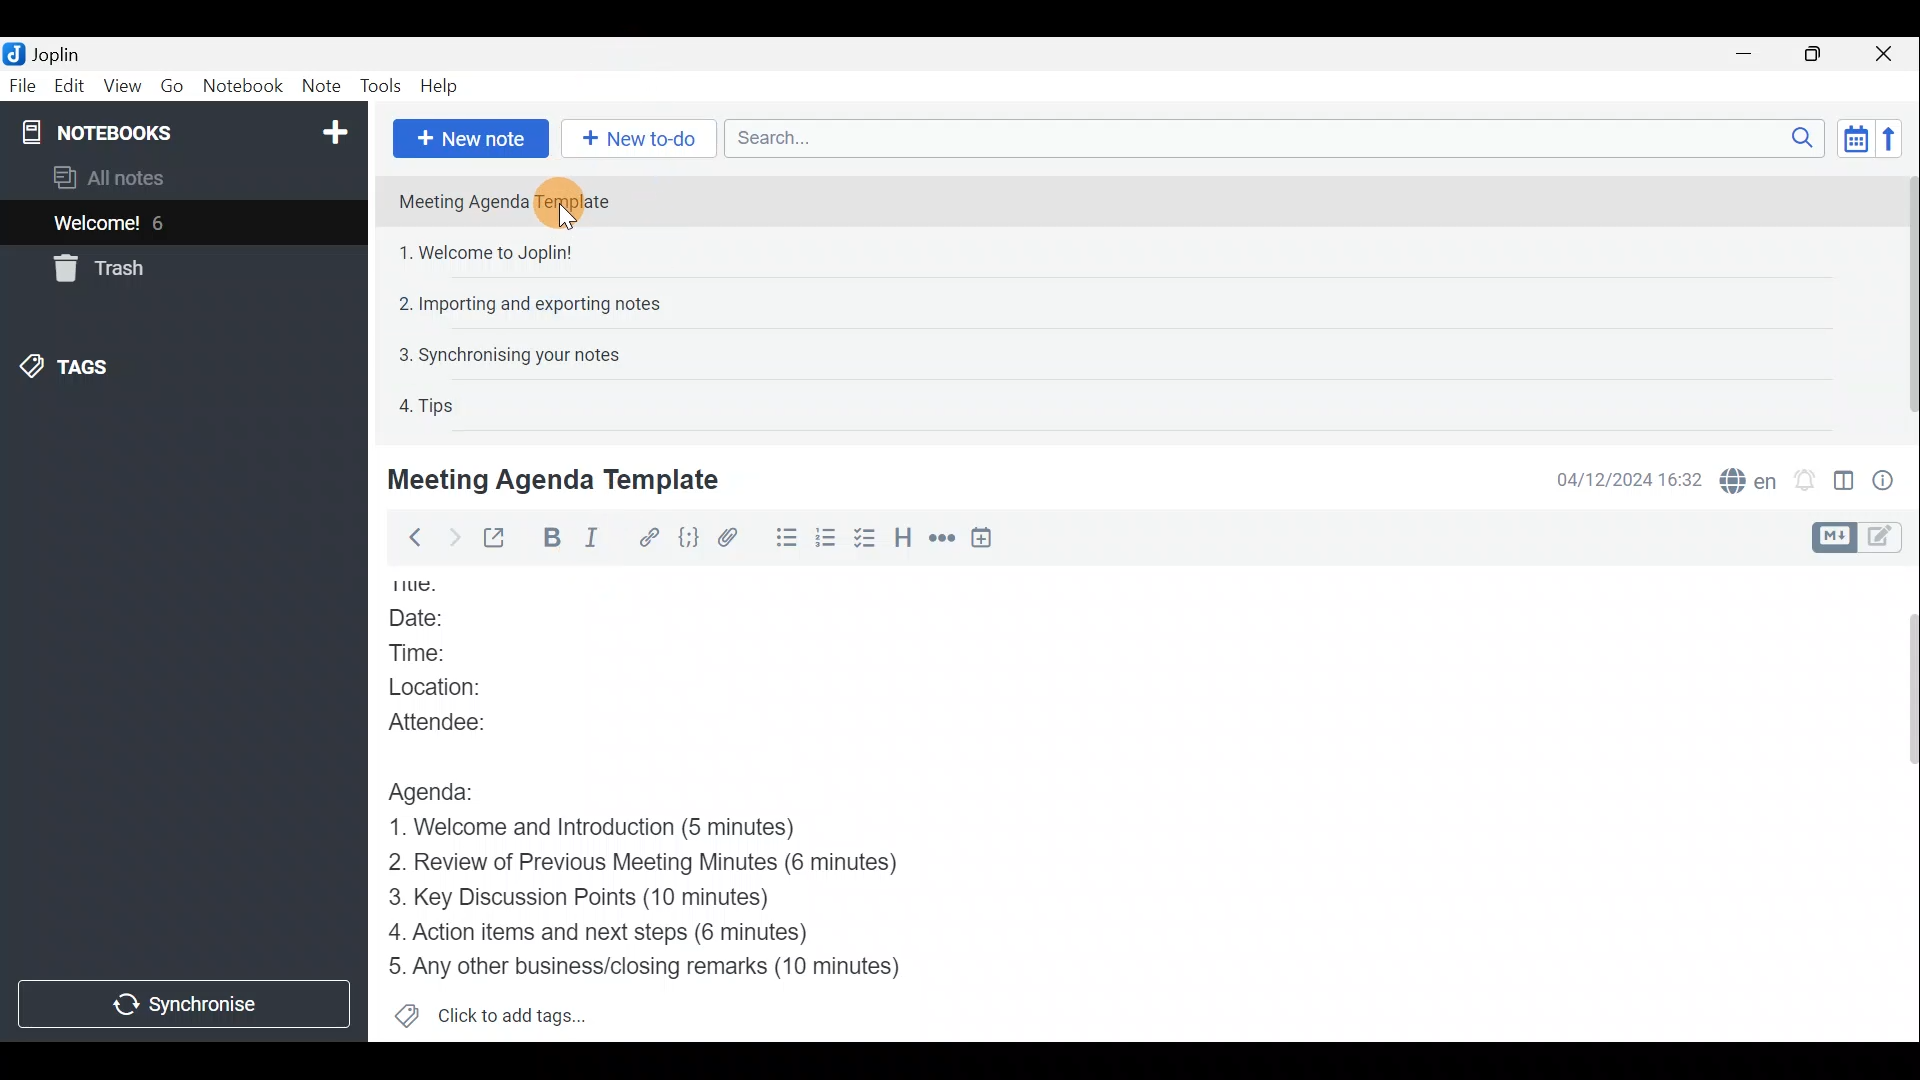 This screenshot has height=1080, width=1920. What do you see at coordinates (1845, 484) in the screenshot?
I see `Toggle editor layout` at bounding box center [1845, 484].